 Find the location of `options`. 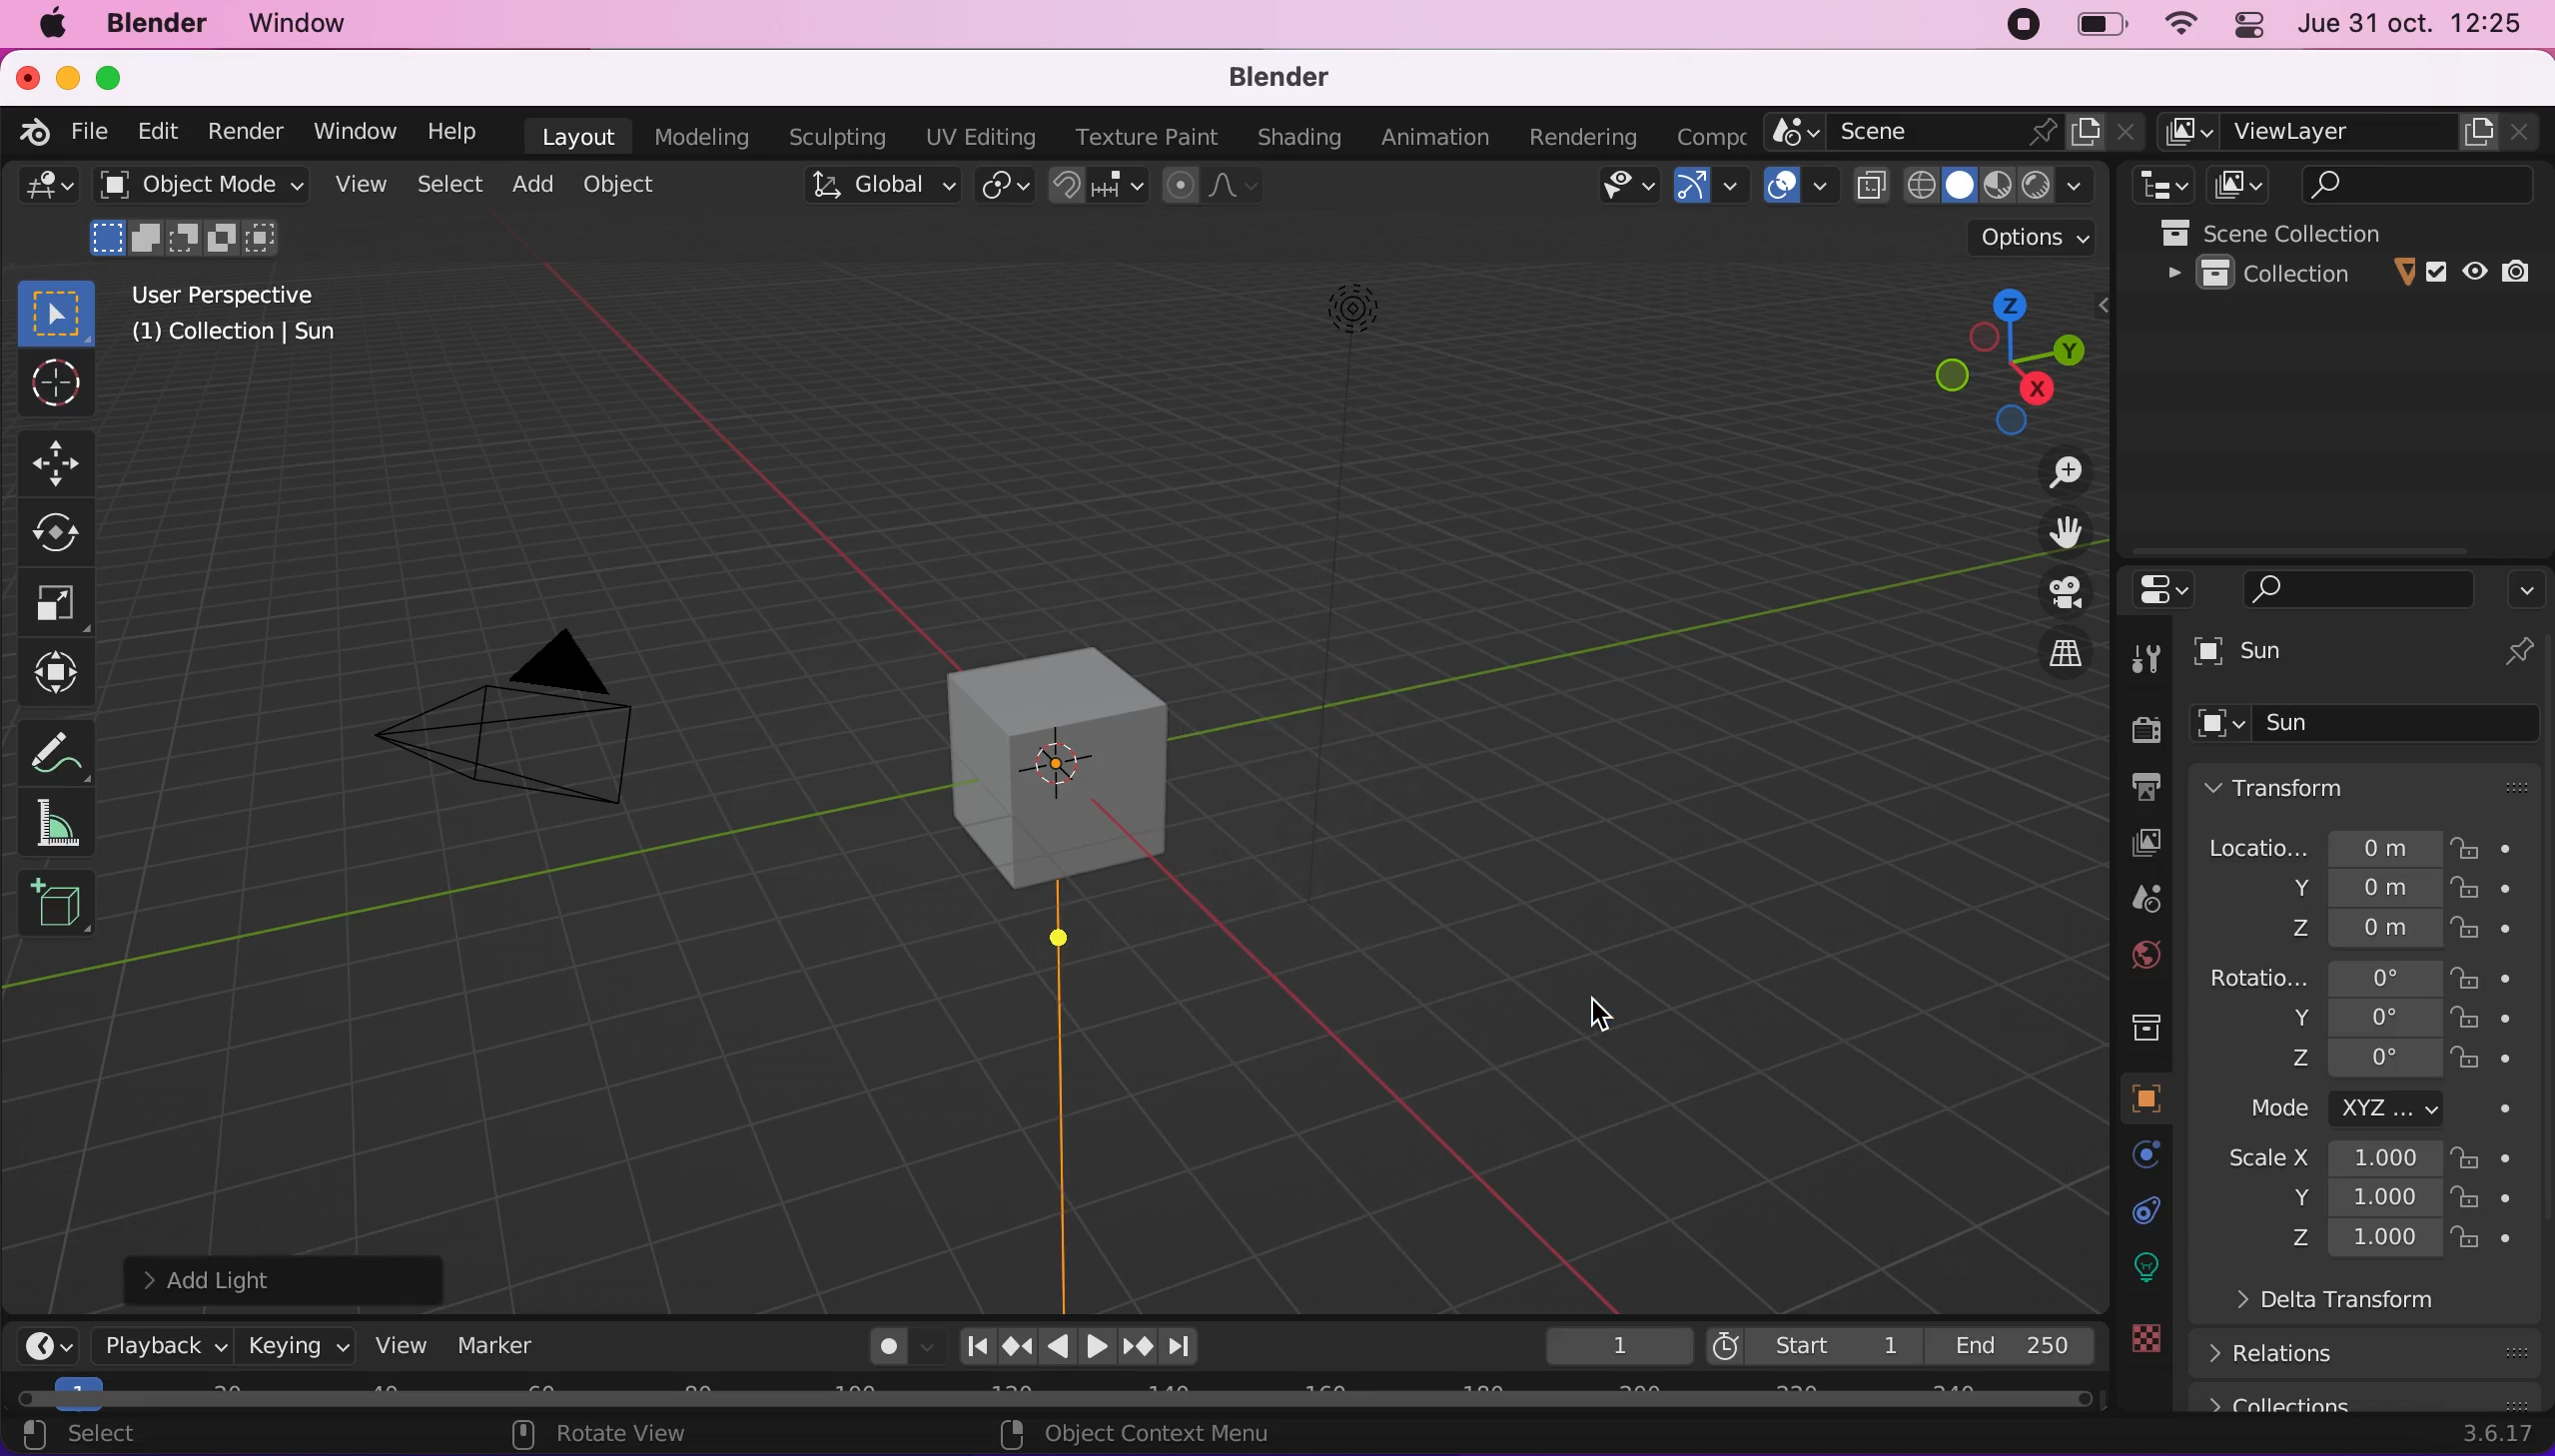

options is located at coordinates (2034, 236).